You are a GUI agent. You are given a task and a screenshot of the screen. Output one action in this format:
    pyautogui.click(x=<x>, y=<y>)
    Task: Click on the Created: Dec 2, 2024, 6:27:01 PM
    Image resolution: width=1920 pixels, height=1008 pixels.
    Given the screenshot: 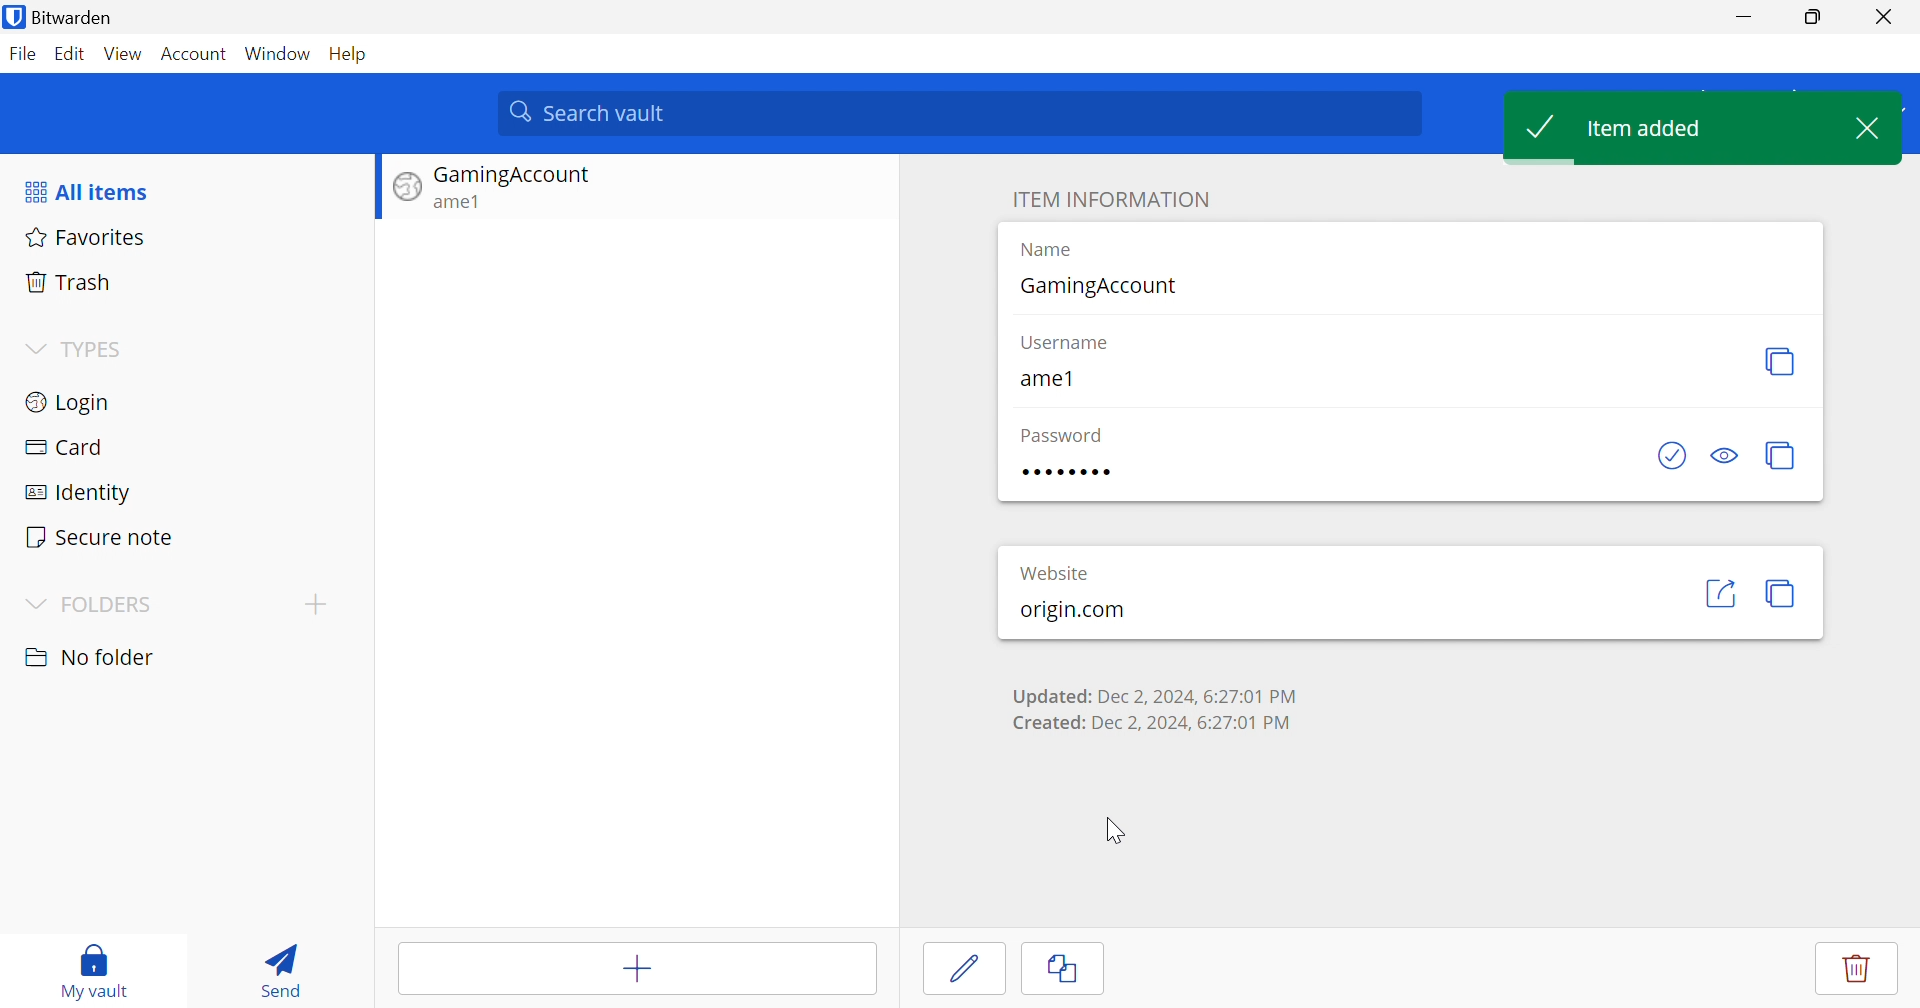 What is the action you would take?
    pyautogui.click(x=1155, y=726)
    